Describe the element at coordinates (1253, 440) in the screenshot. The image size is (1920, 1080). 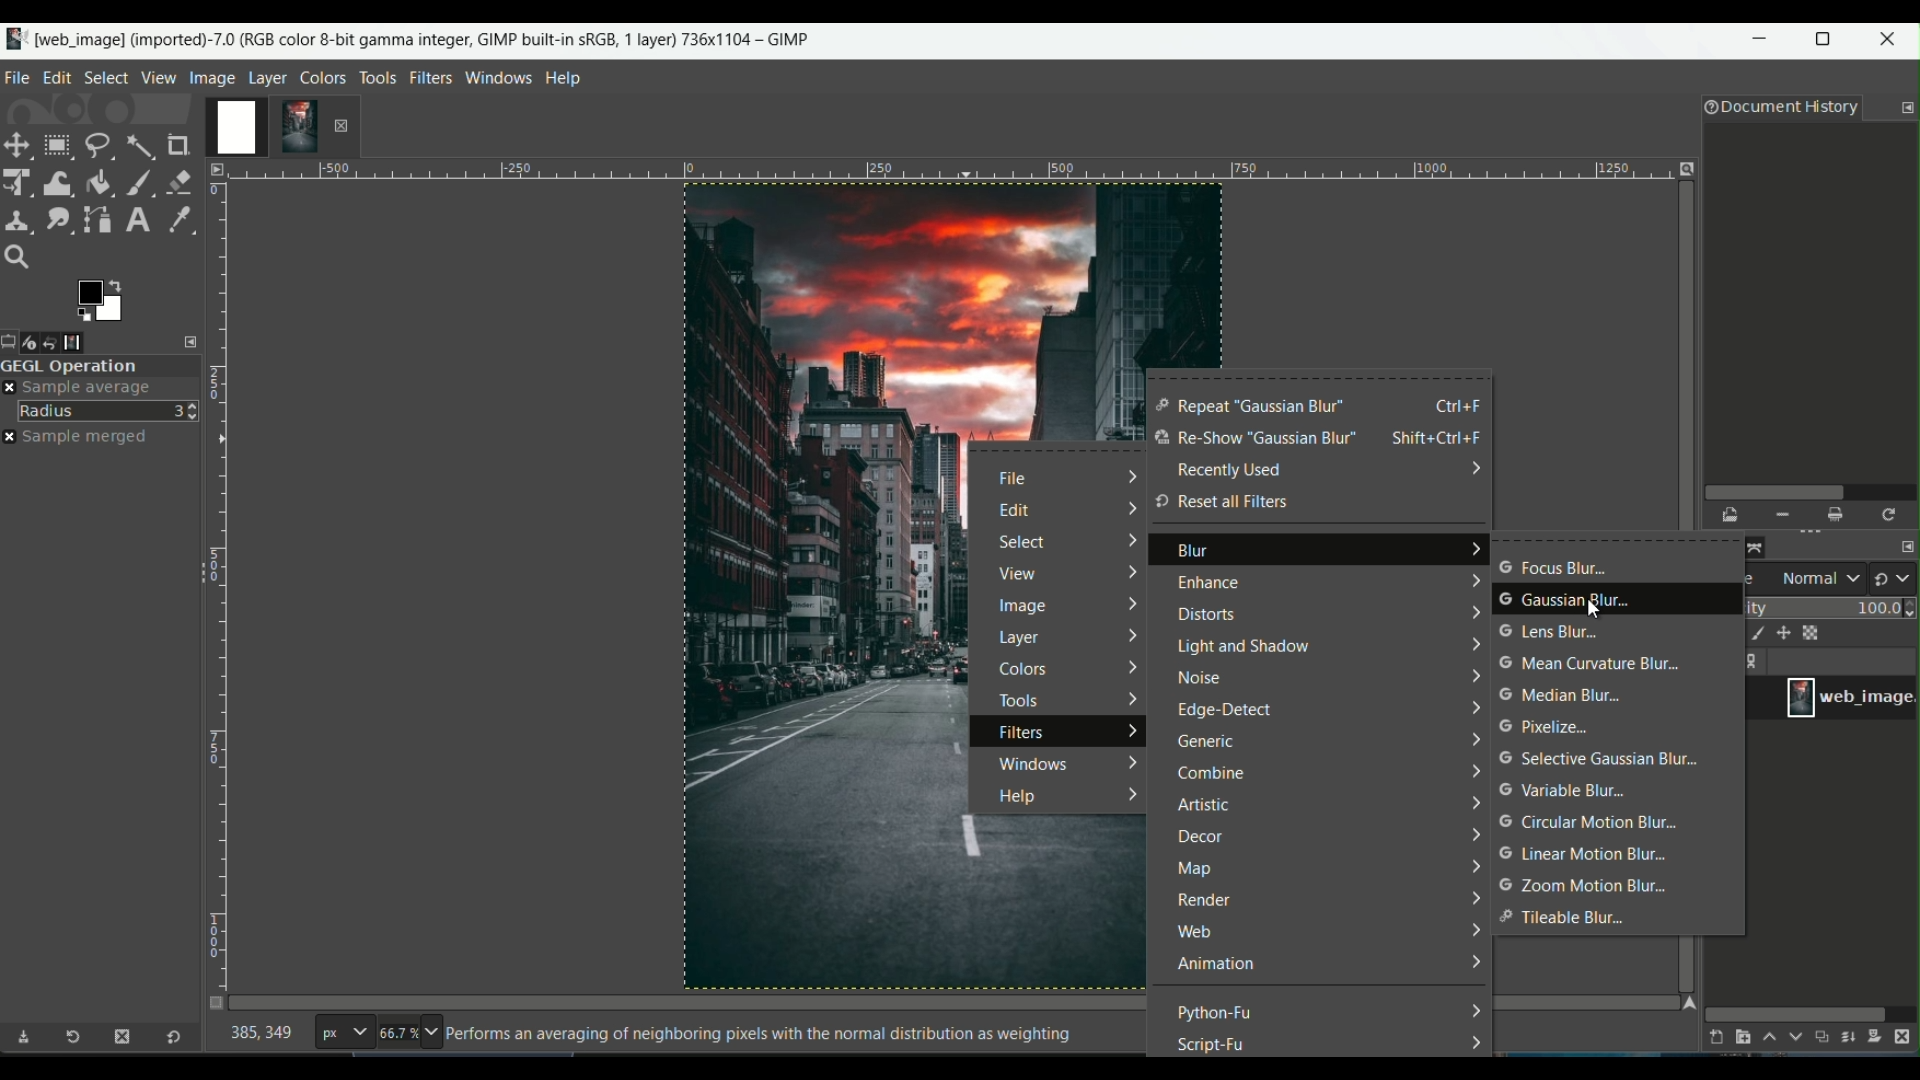
I see `reshow` at that location.